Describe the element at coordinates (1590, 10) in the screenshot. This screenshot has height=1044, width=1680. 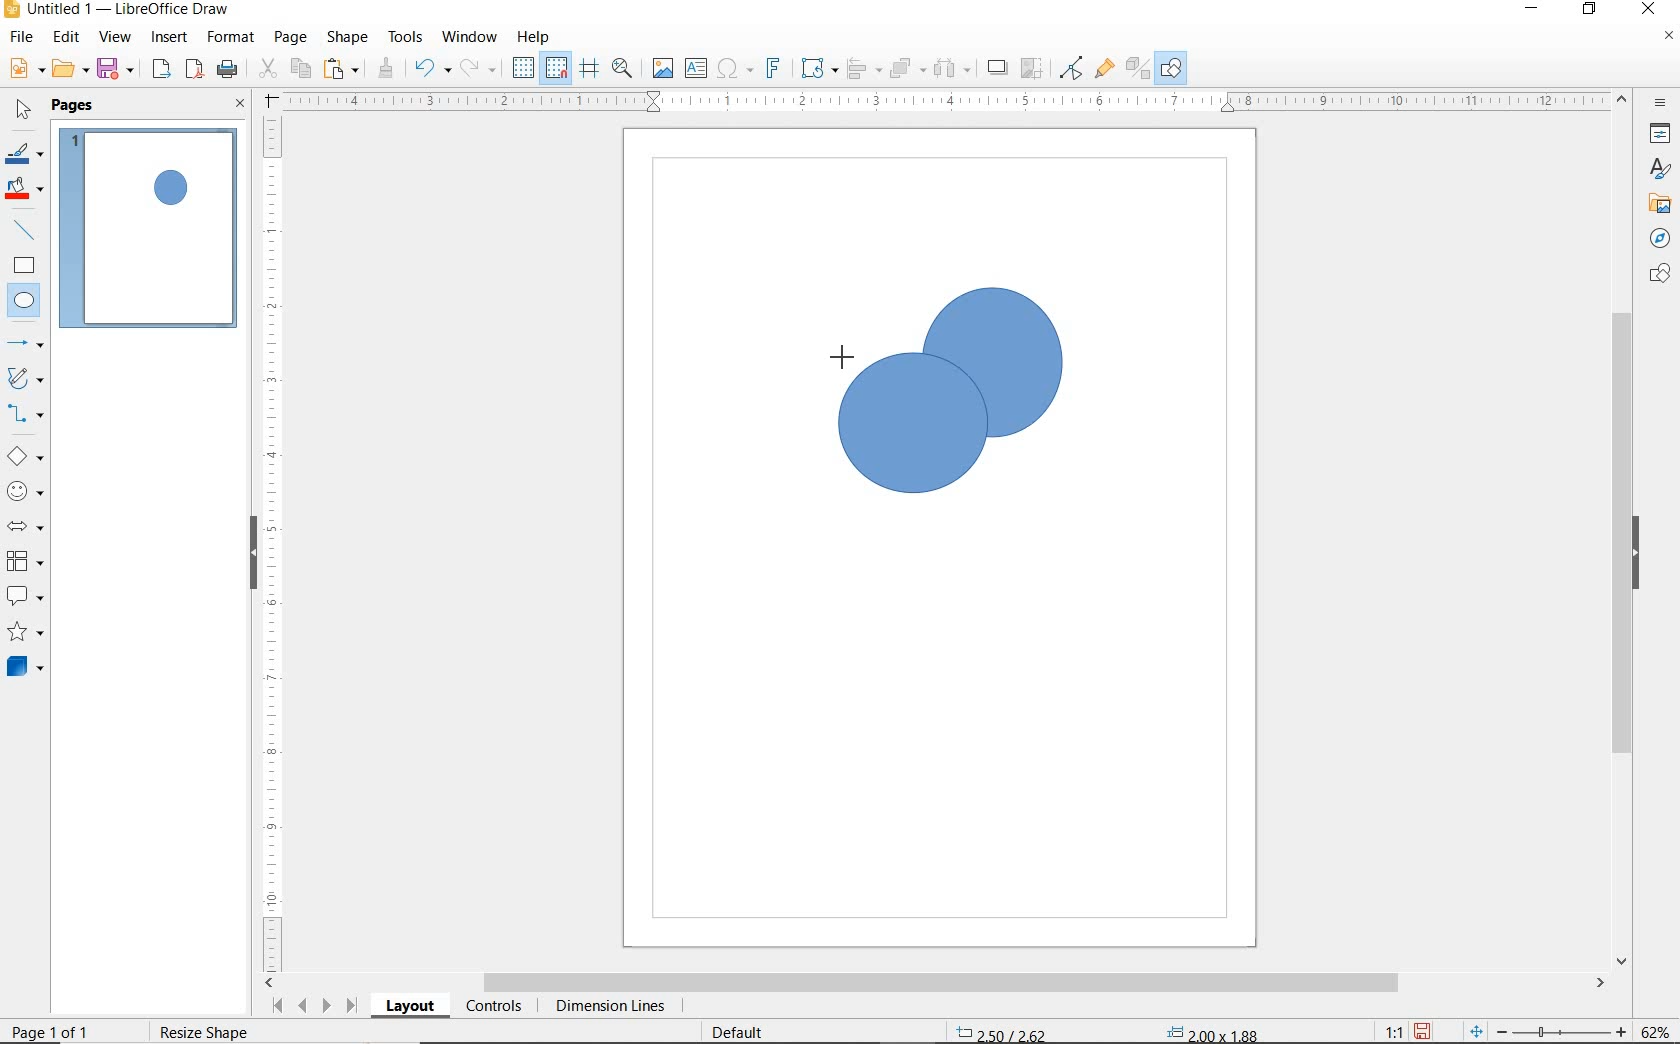
I see `RESTORE DOWN` at that location.